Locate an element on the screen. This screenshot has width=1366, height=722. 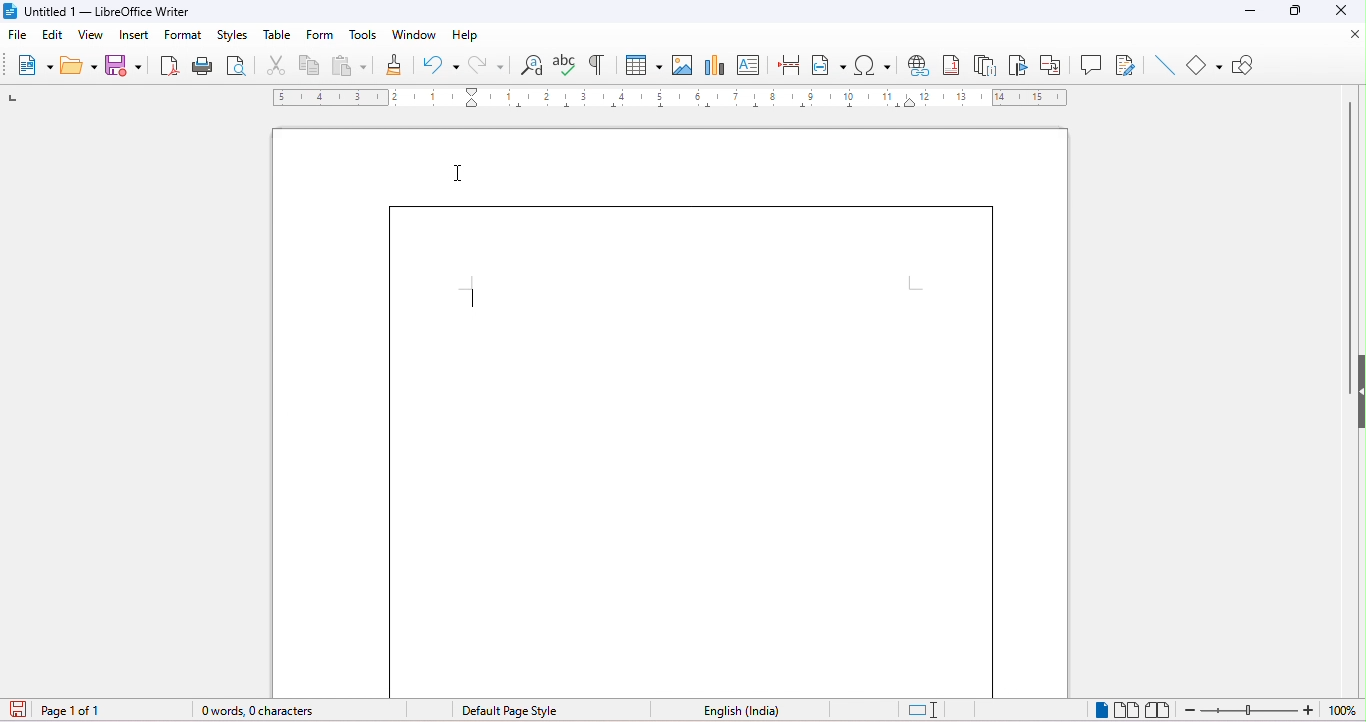
zoom out is located at coordinates (1252, 707).